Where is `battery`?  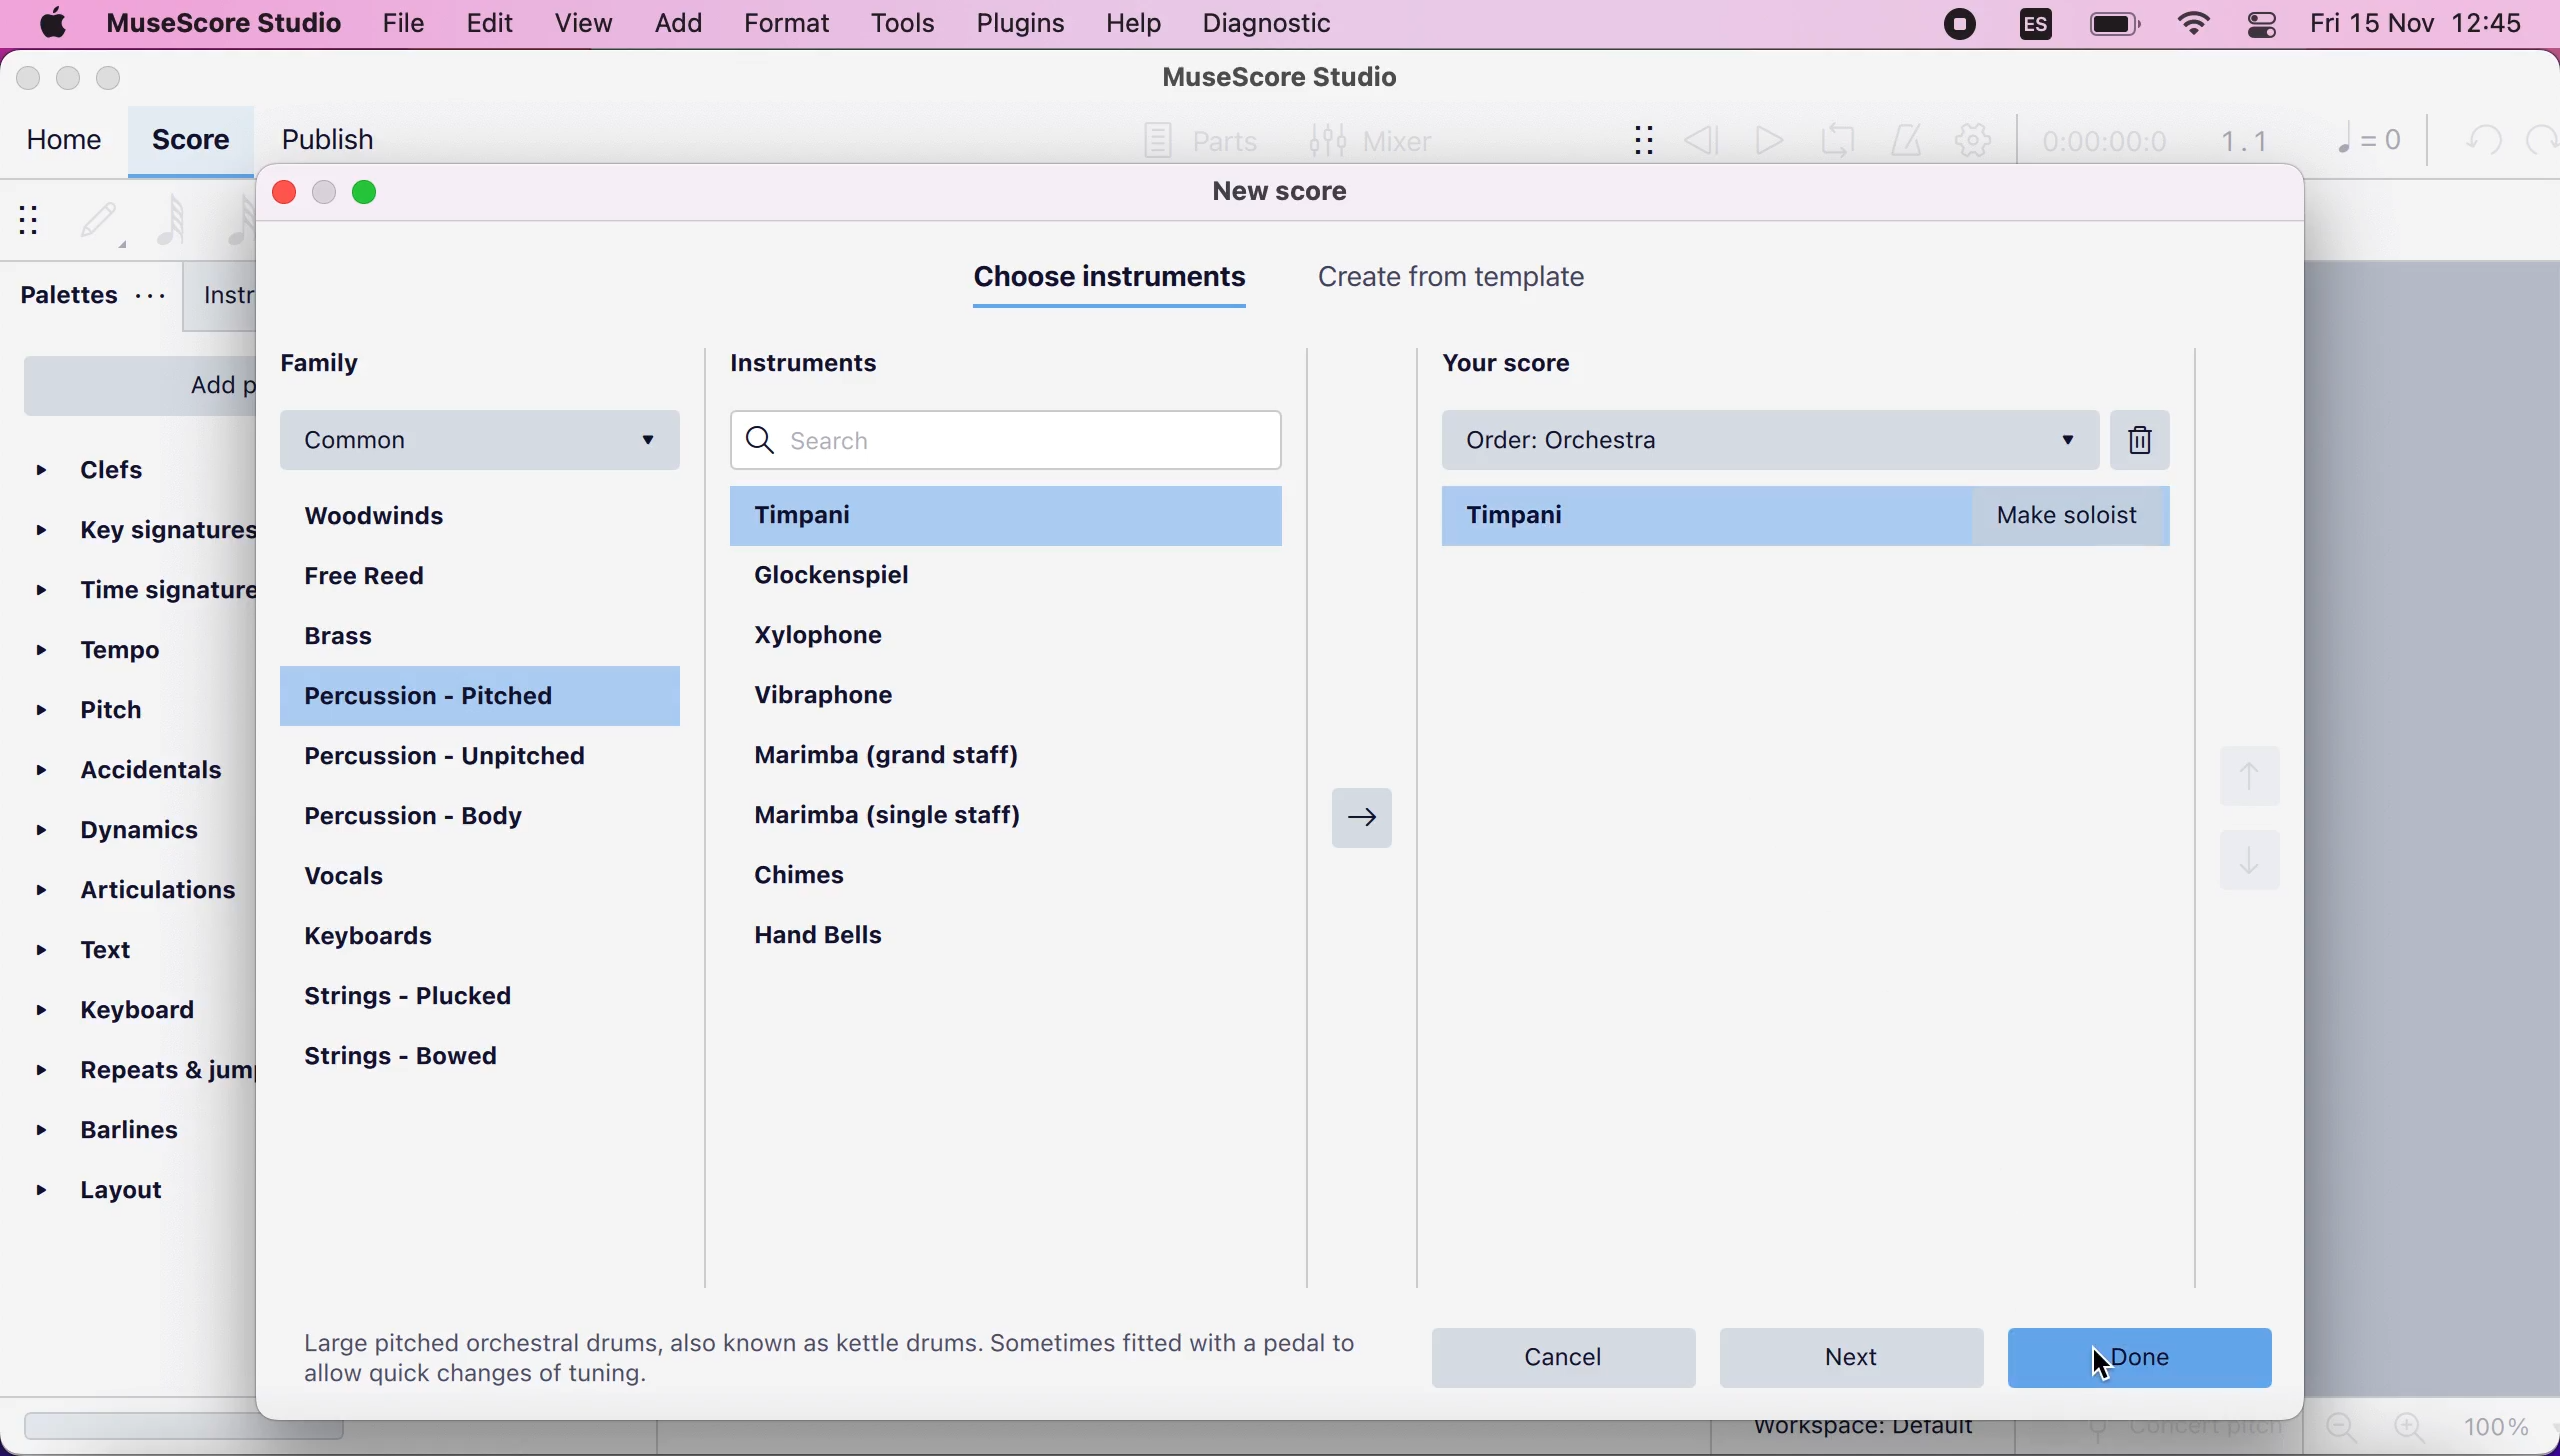 battery is located at coordinates (2107, 26).